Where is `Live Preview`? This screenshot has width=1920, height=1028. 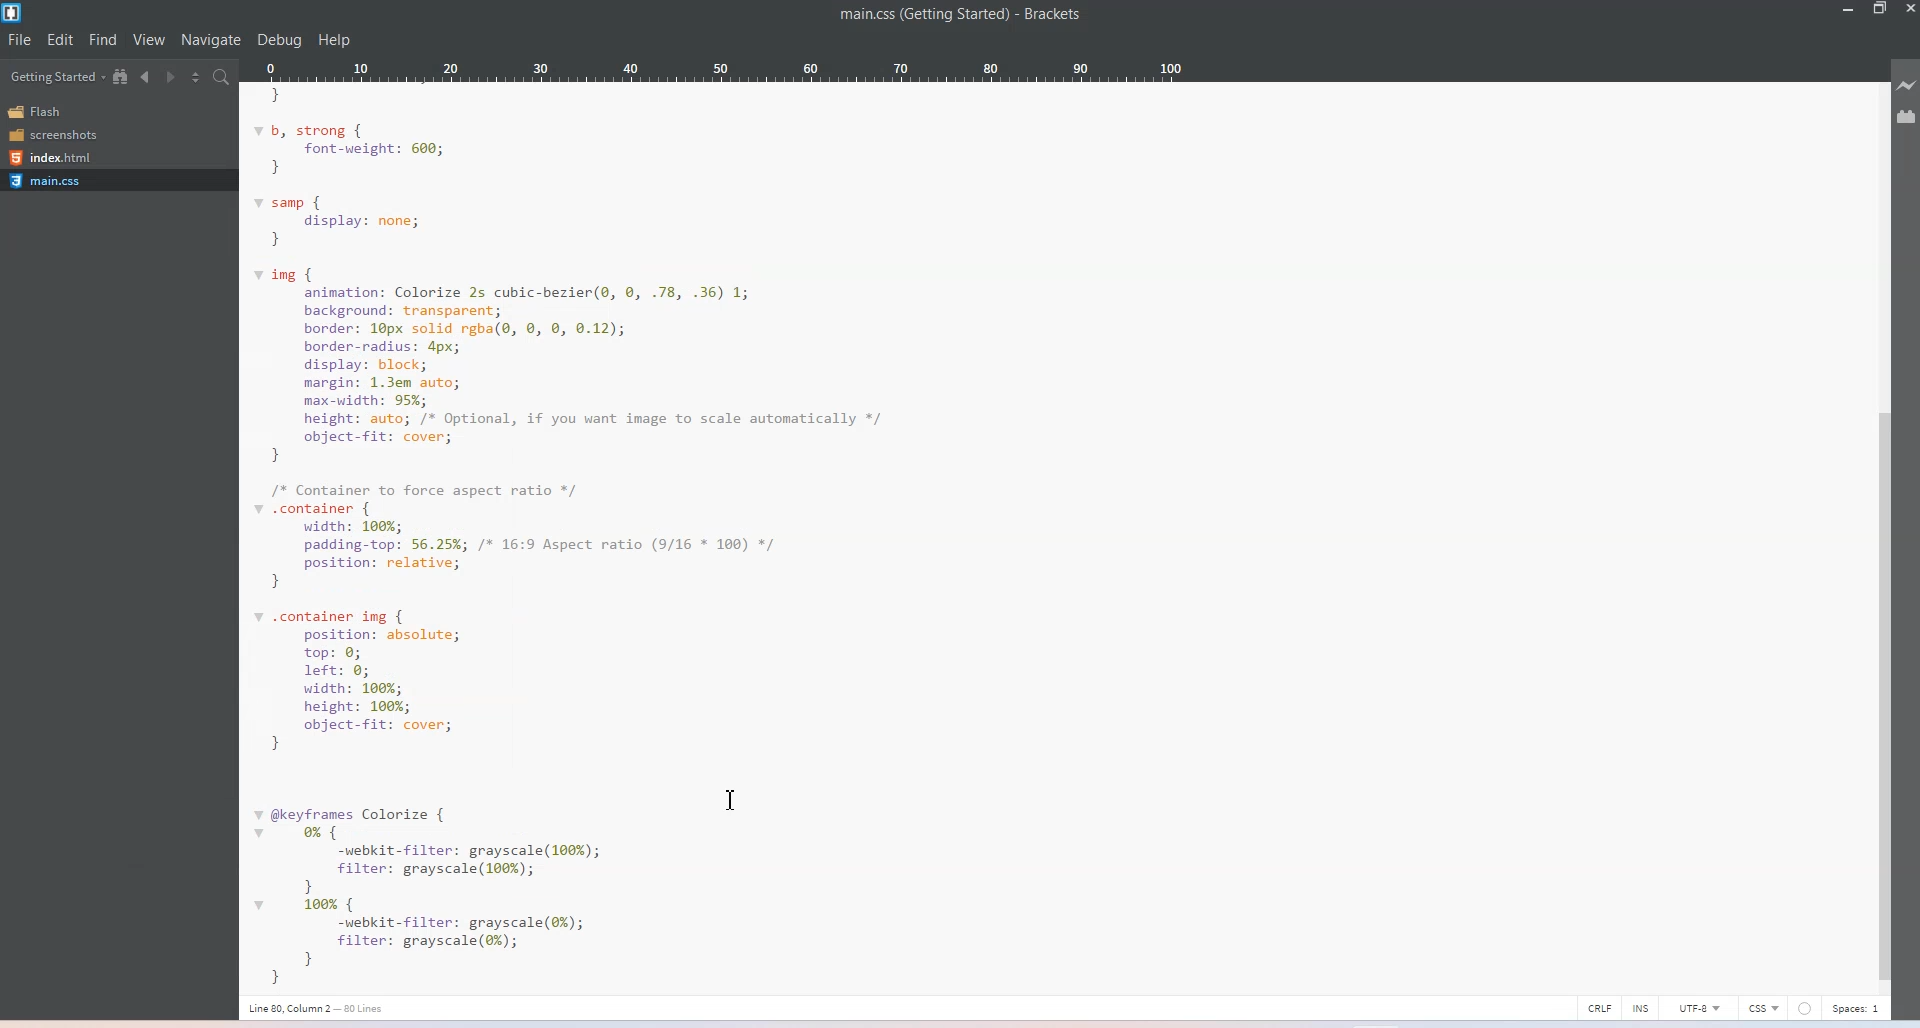 Live Preview is located at coordinates (1908, 86).